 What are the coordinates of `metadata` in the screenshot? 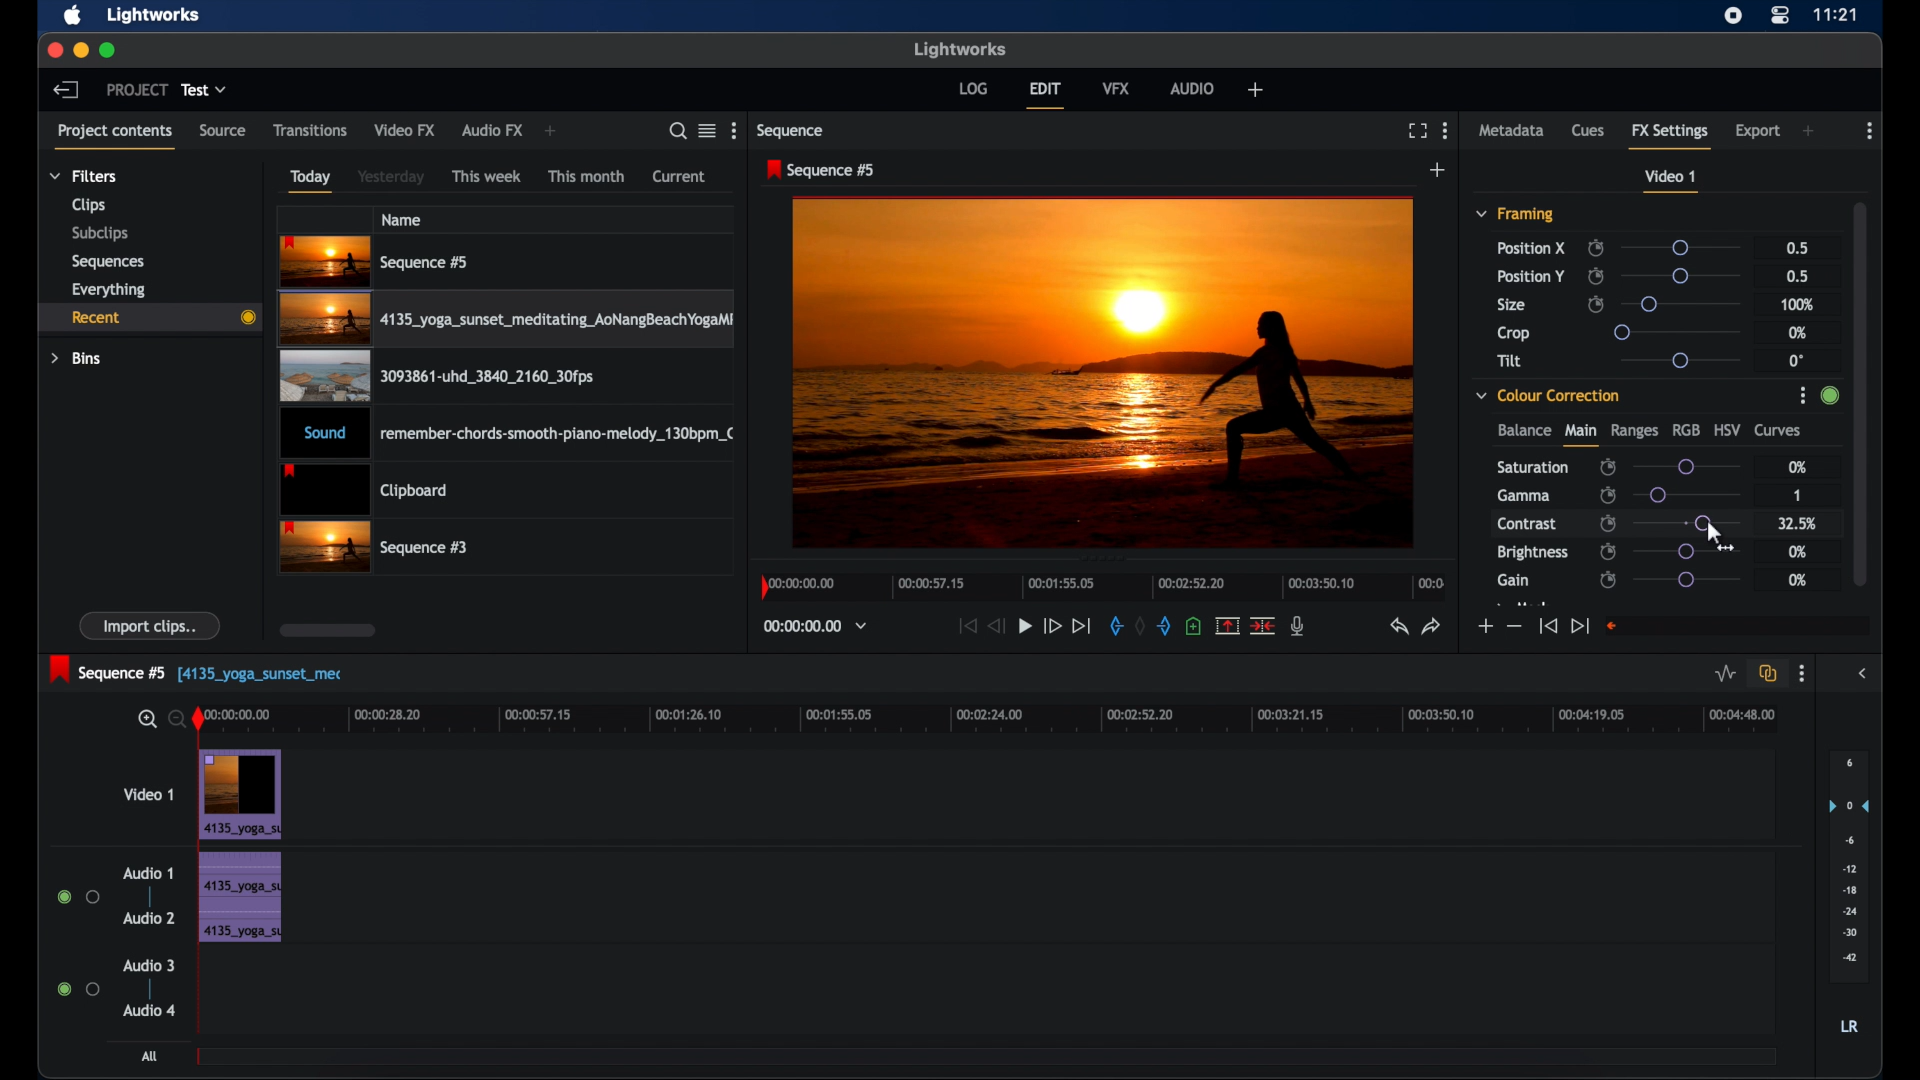 It's located at (1512, 129).